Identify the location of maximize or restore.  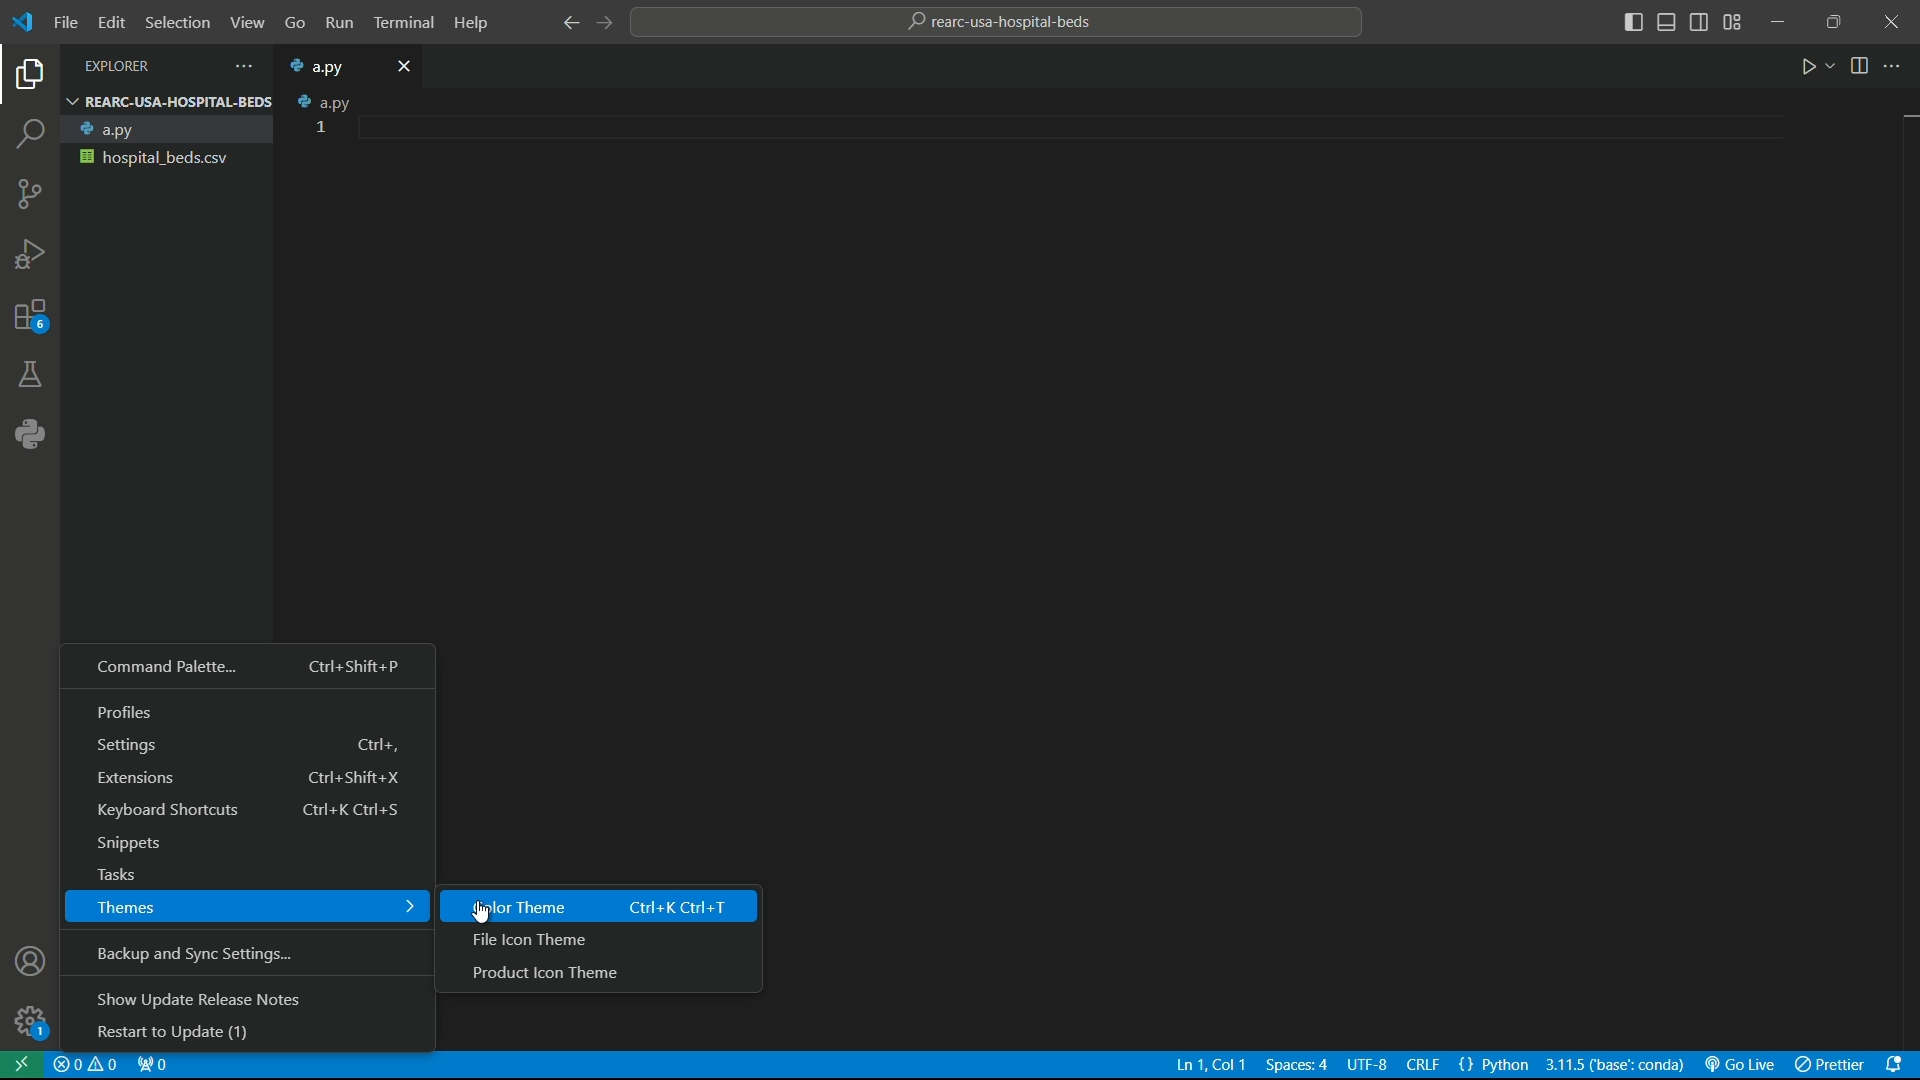
(1833, 20).